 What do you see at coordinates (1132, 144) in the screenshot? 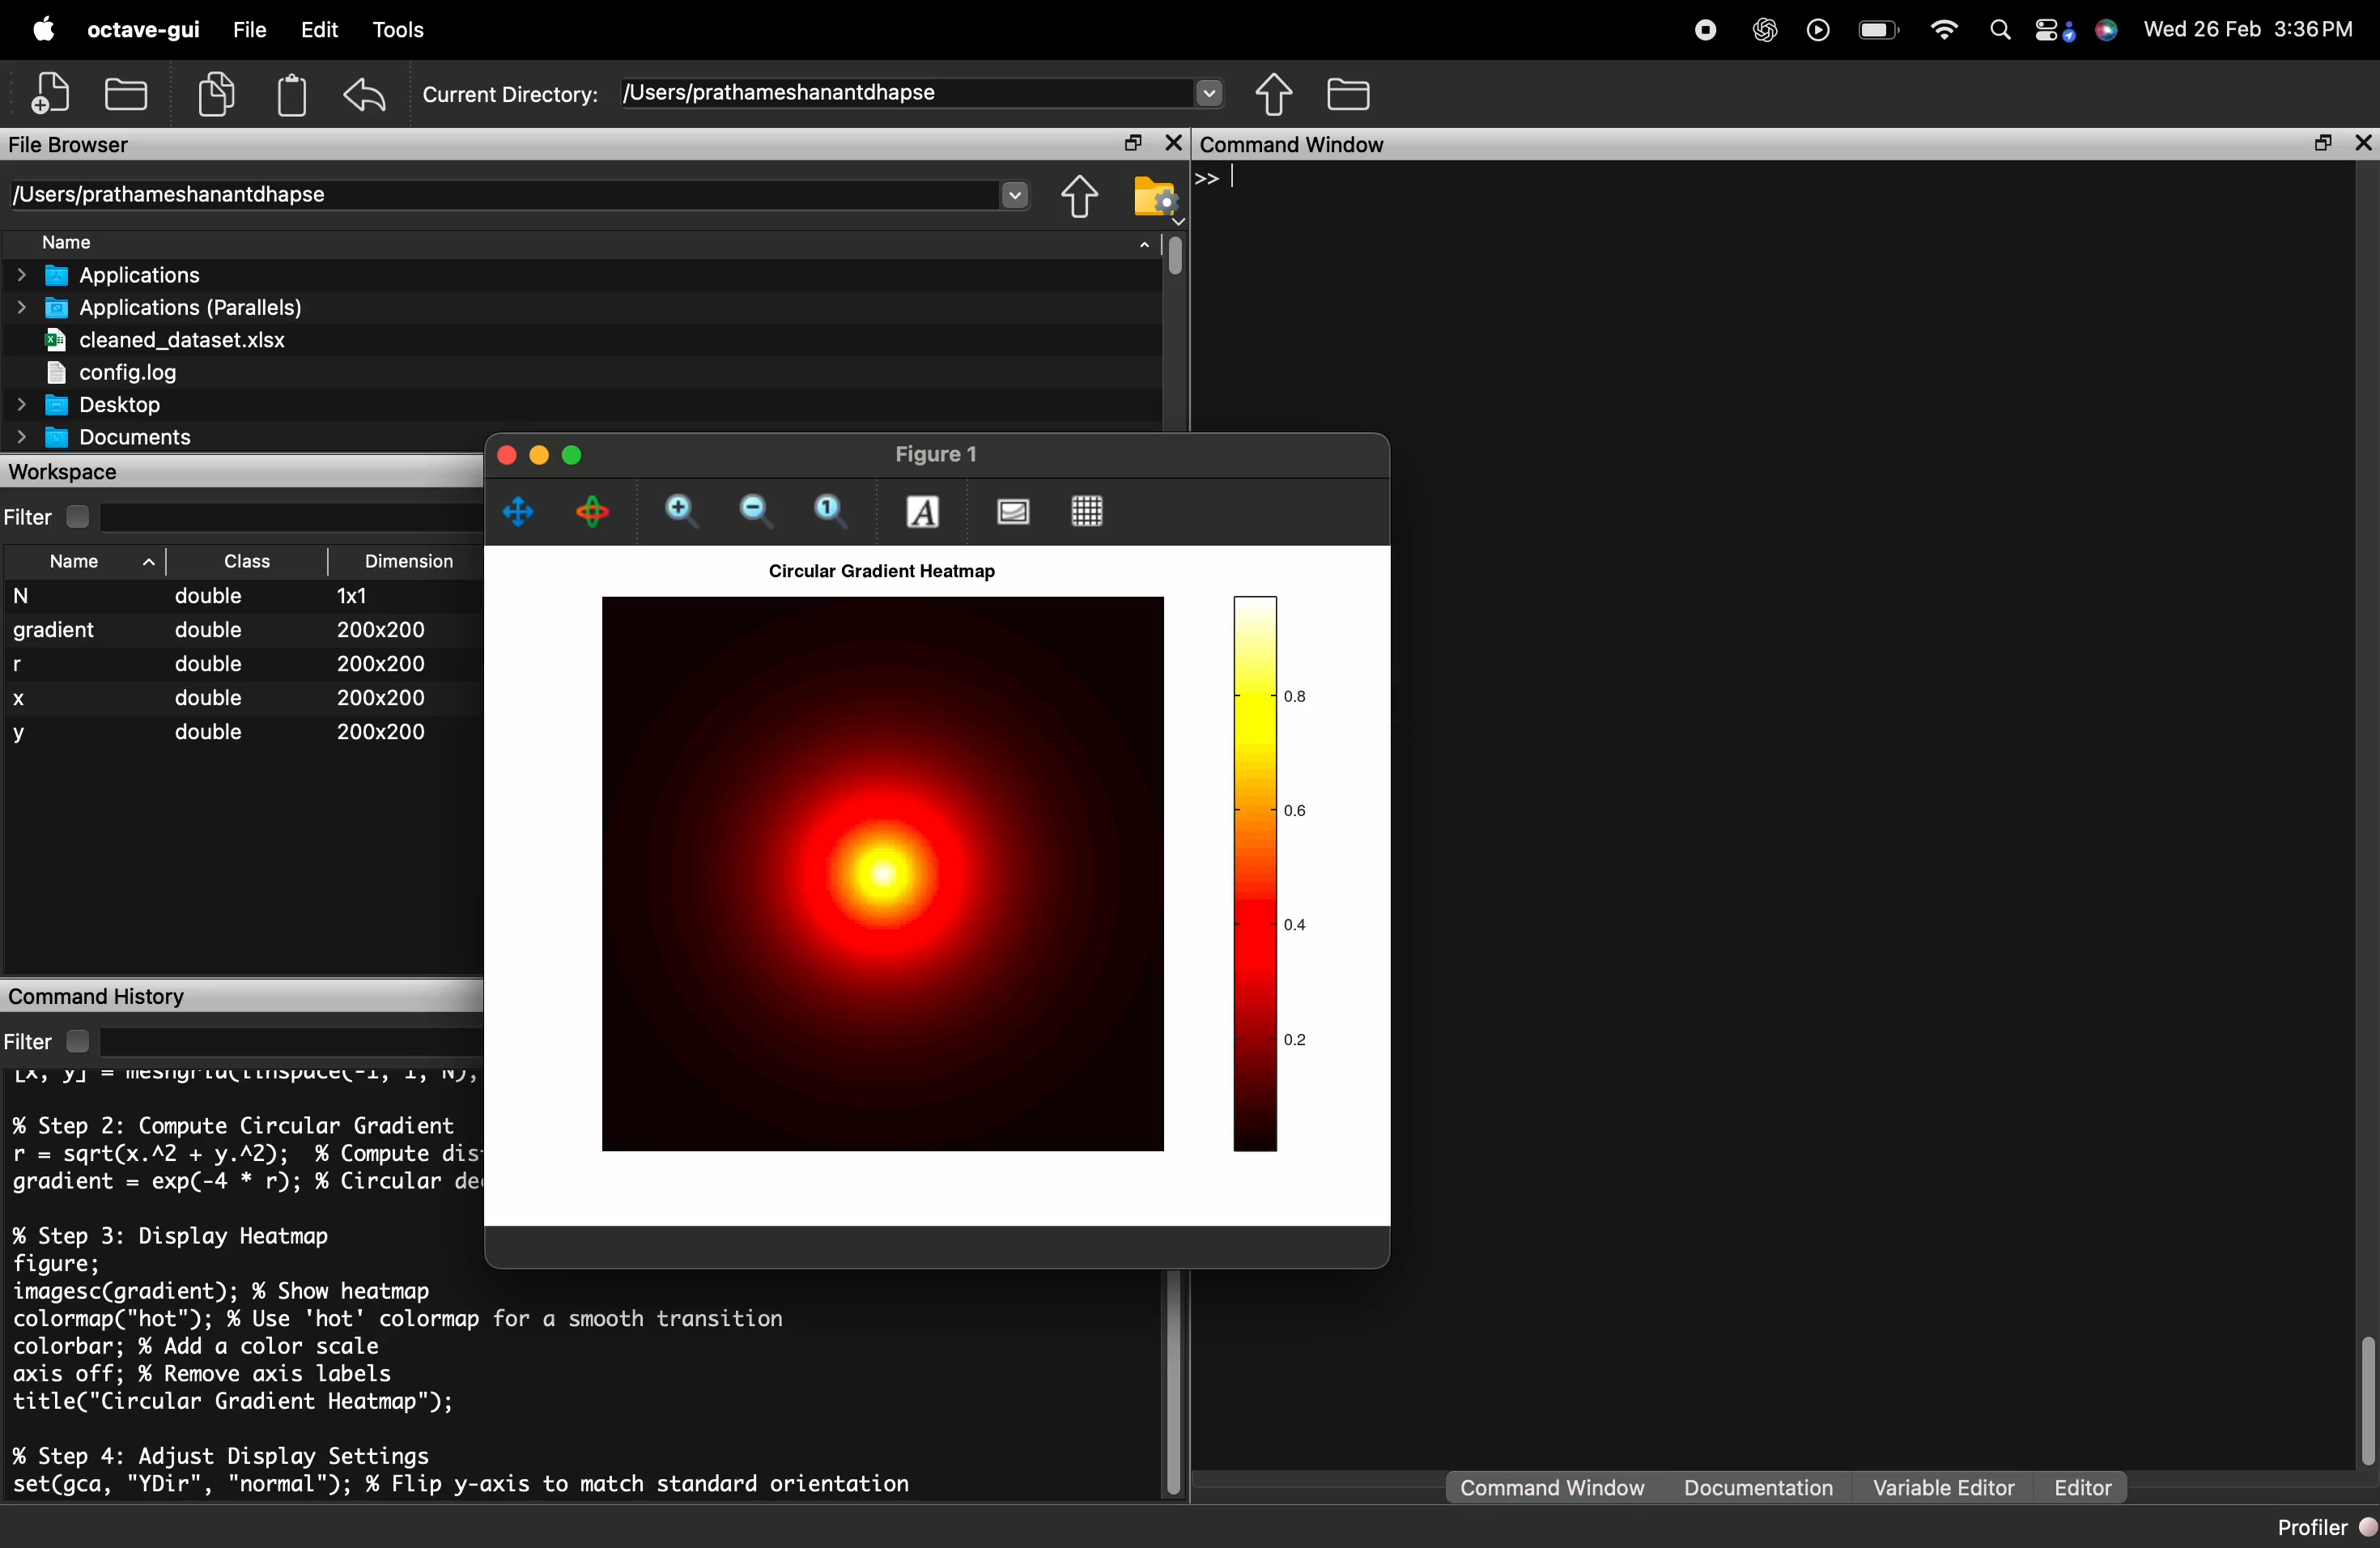
I see `maximize` at bounding box center [1132, 144].